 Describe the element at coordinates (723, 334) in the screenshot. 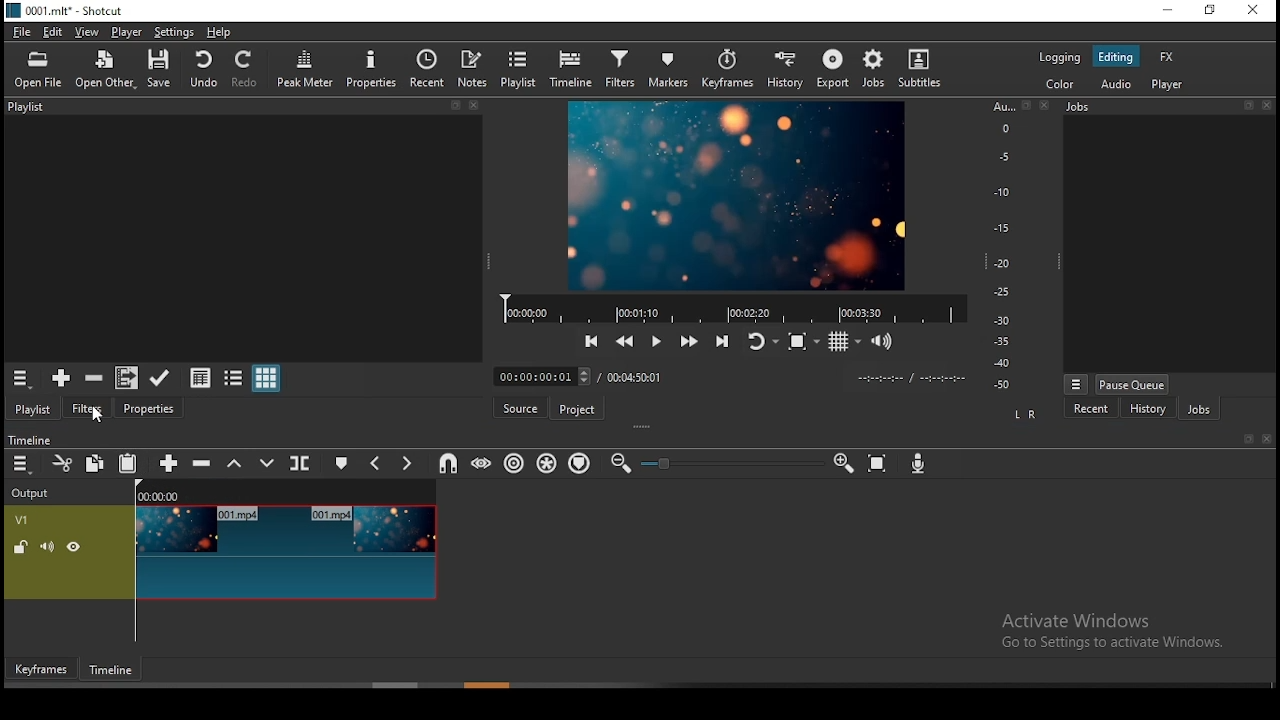

I see `skip to next point` at that location.